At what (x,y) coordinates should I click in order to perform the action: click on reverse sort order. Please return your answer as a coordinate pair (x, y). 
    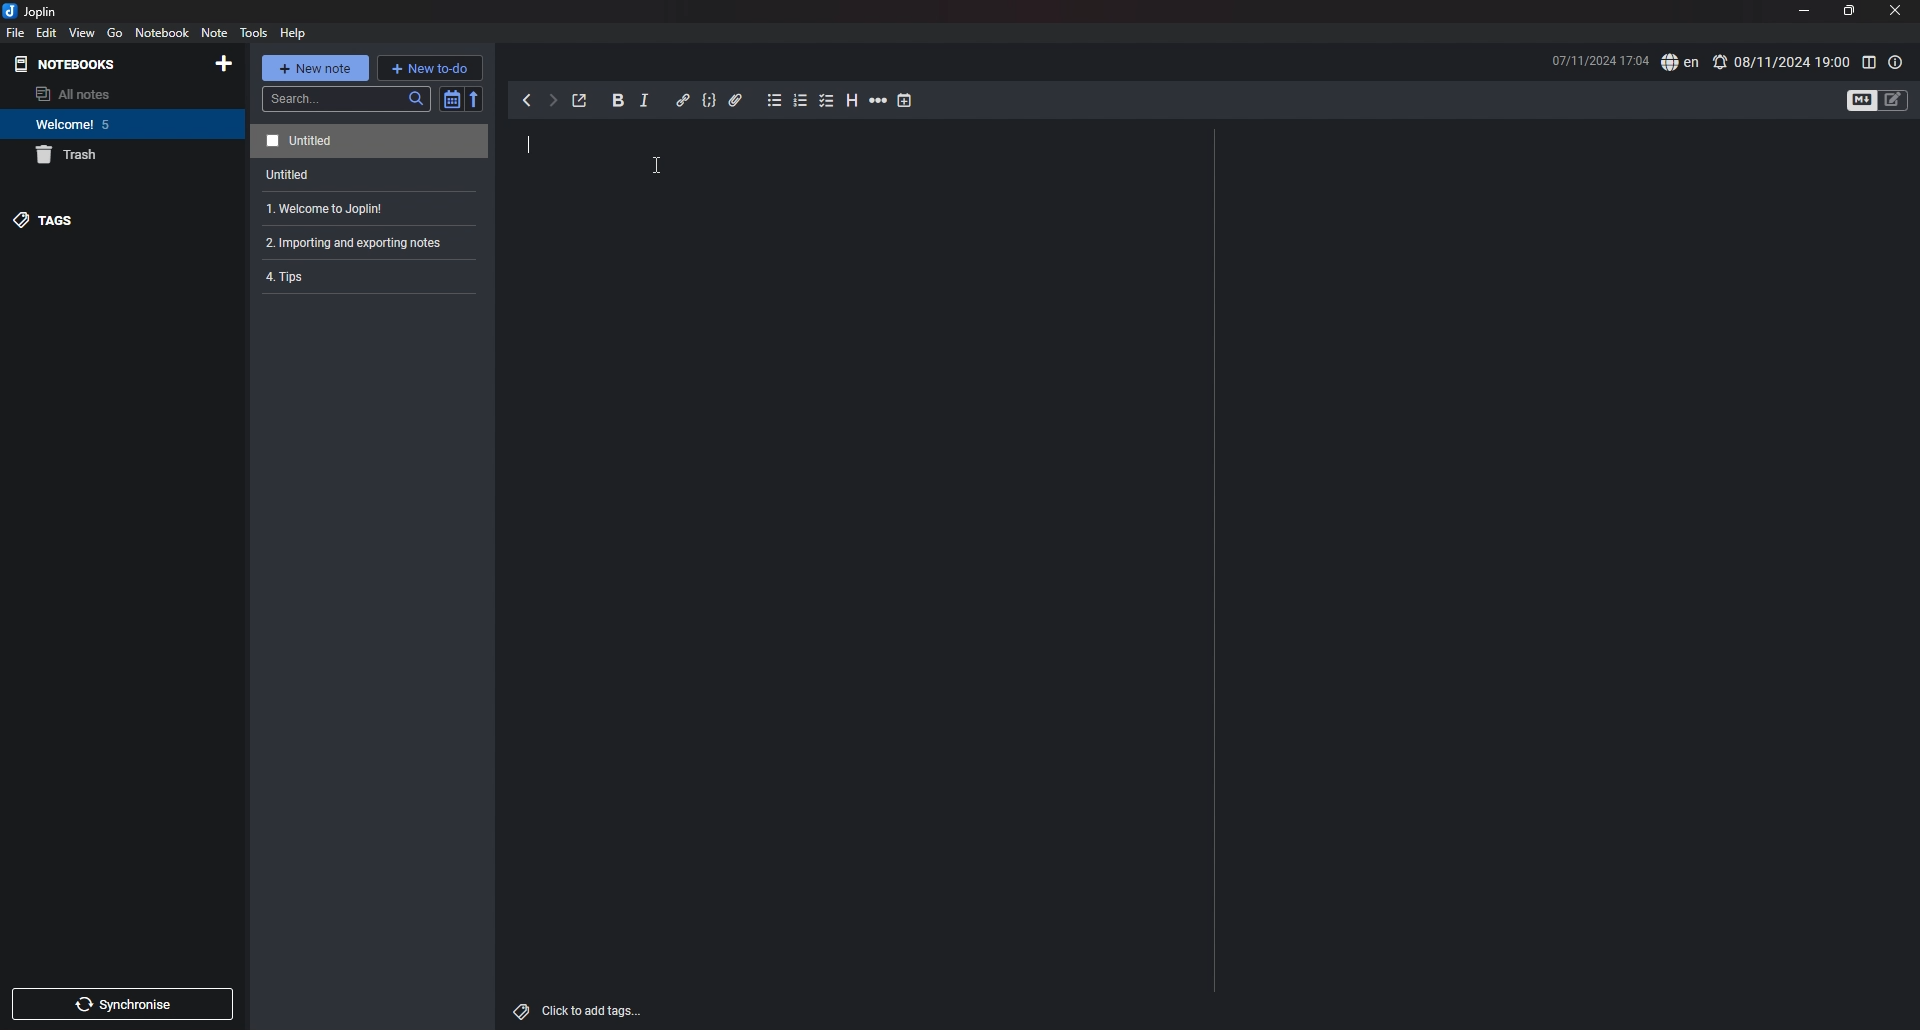
    Looking at the image, I should click on (475, 99).